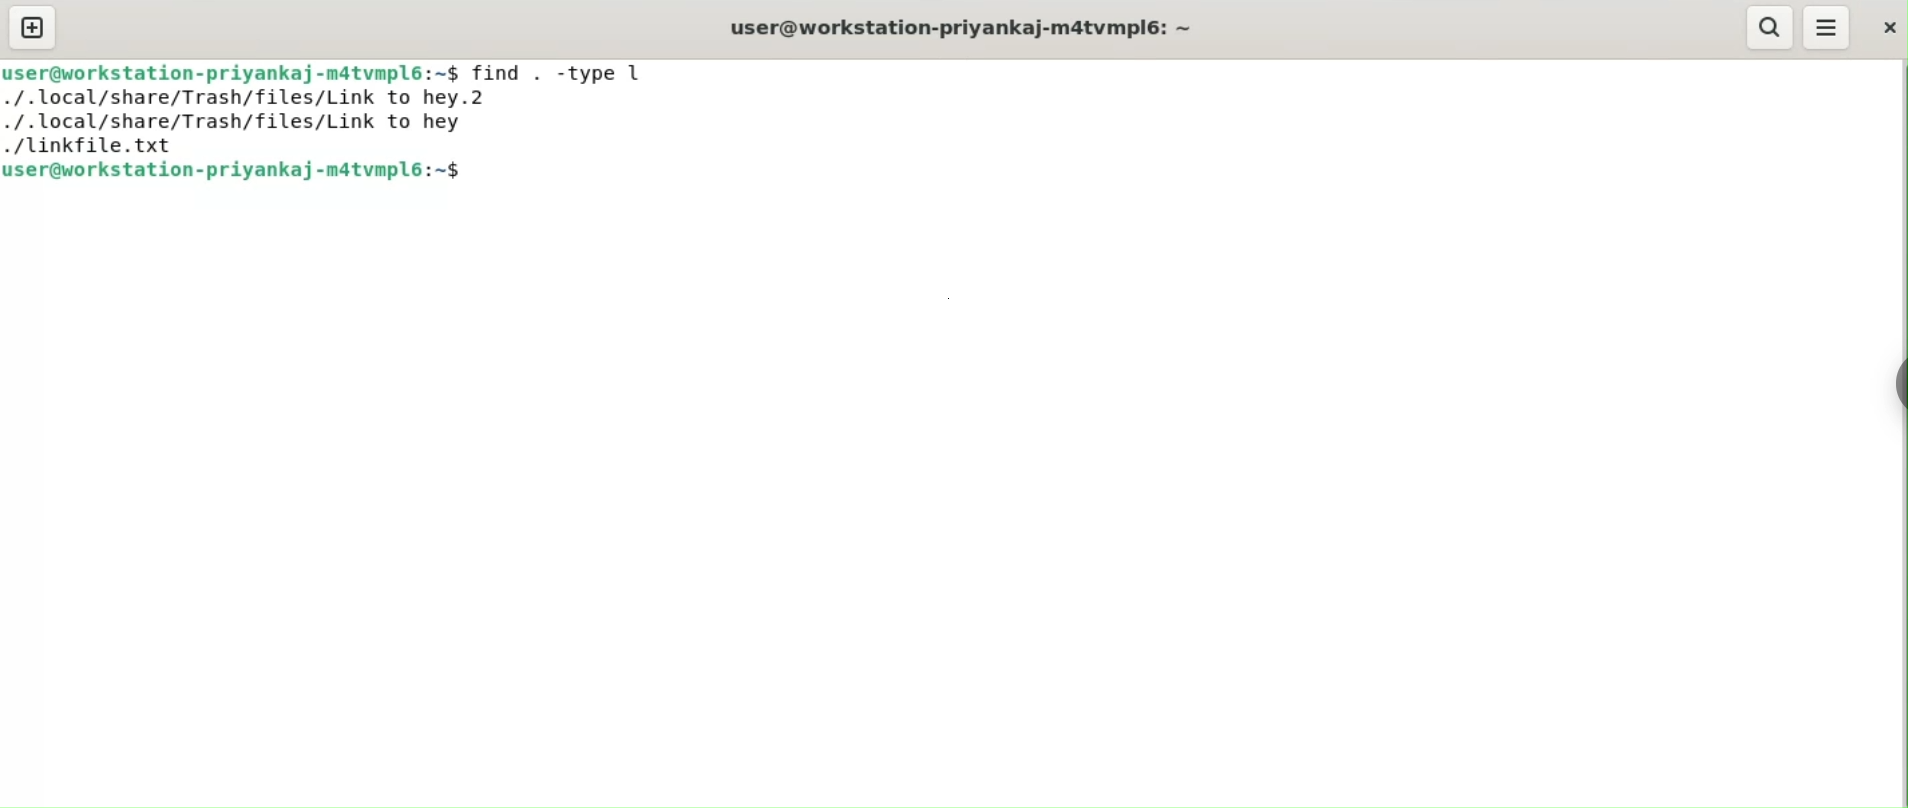 The width and height of the screenshot is (1908, 808). What do you see at coordinates (246, 170) in the screenshot?
I see ` user@workstation-priyankaj-m4tvmpl6: ~$` at bounding box center [246, 170].